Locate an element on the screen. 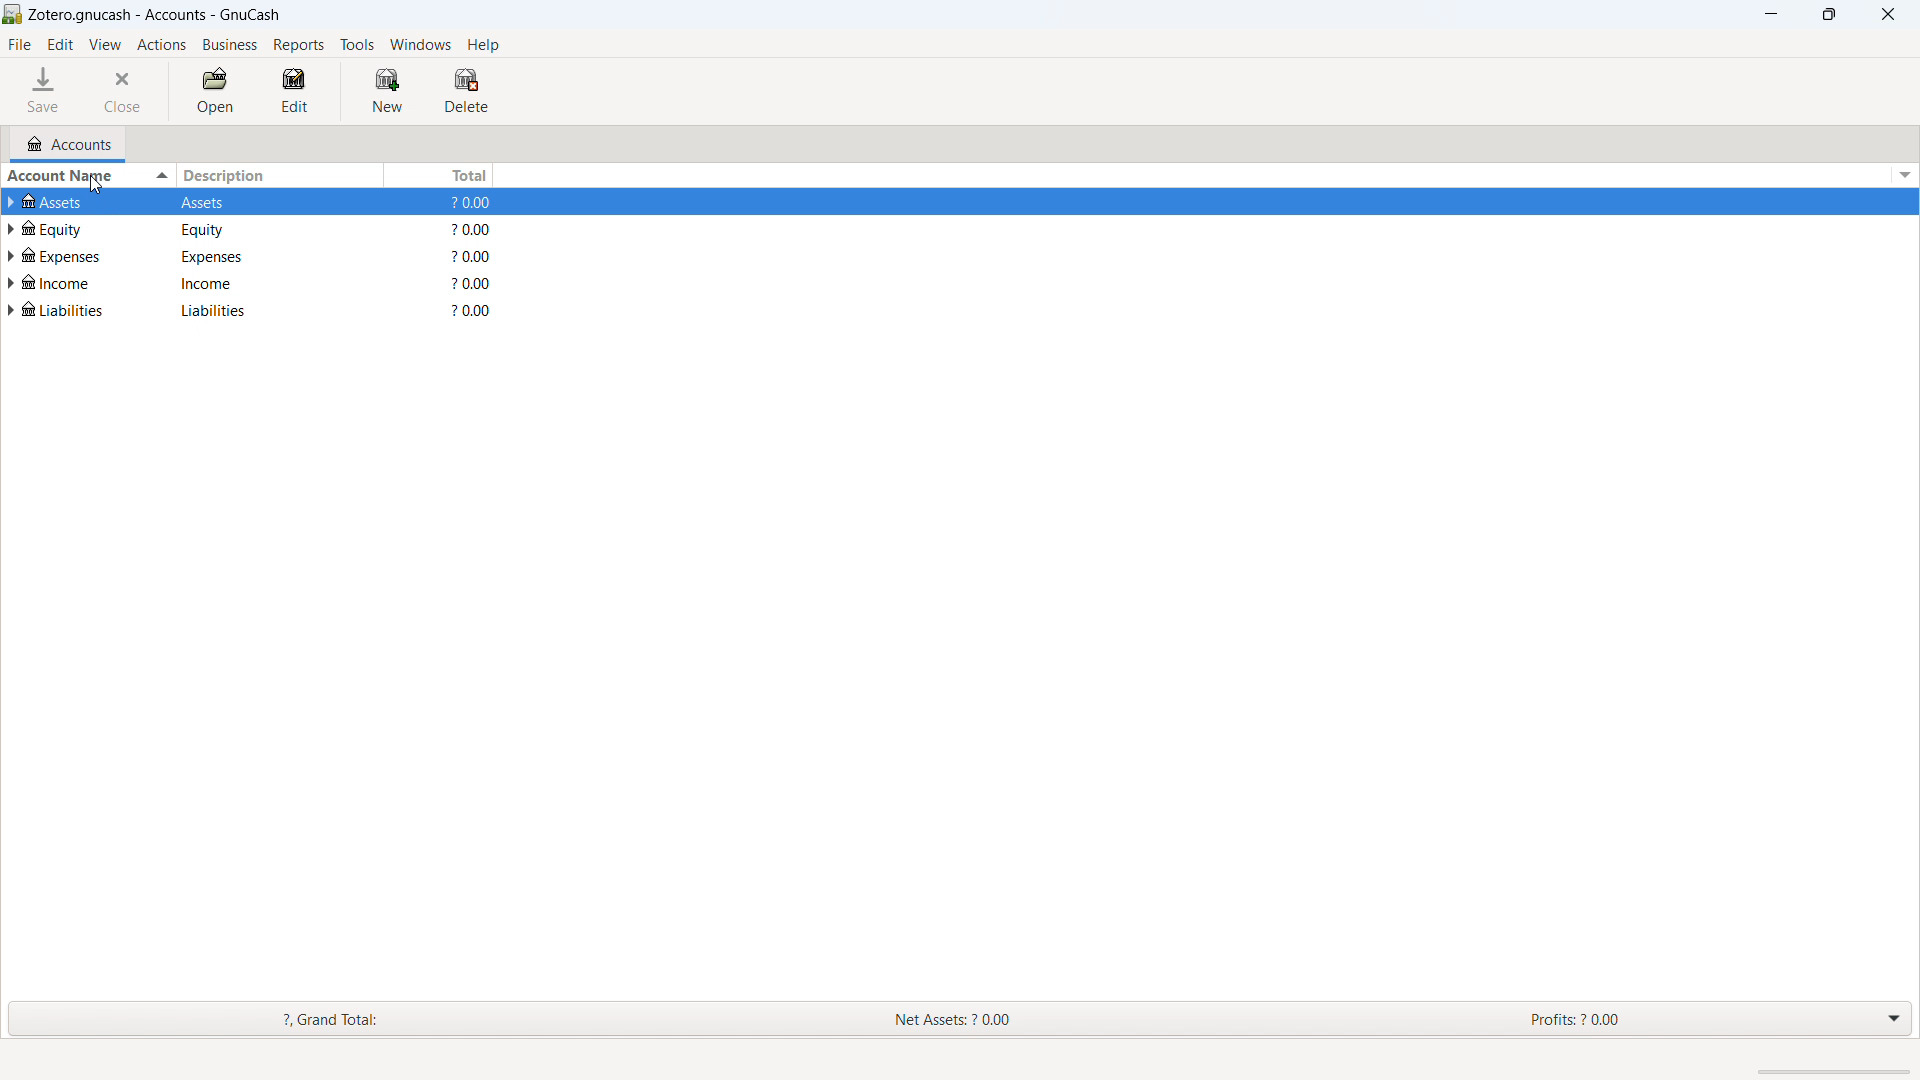 The image size is (1920, 1080). windows is located at coordinates (420, 45).